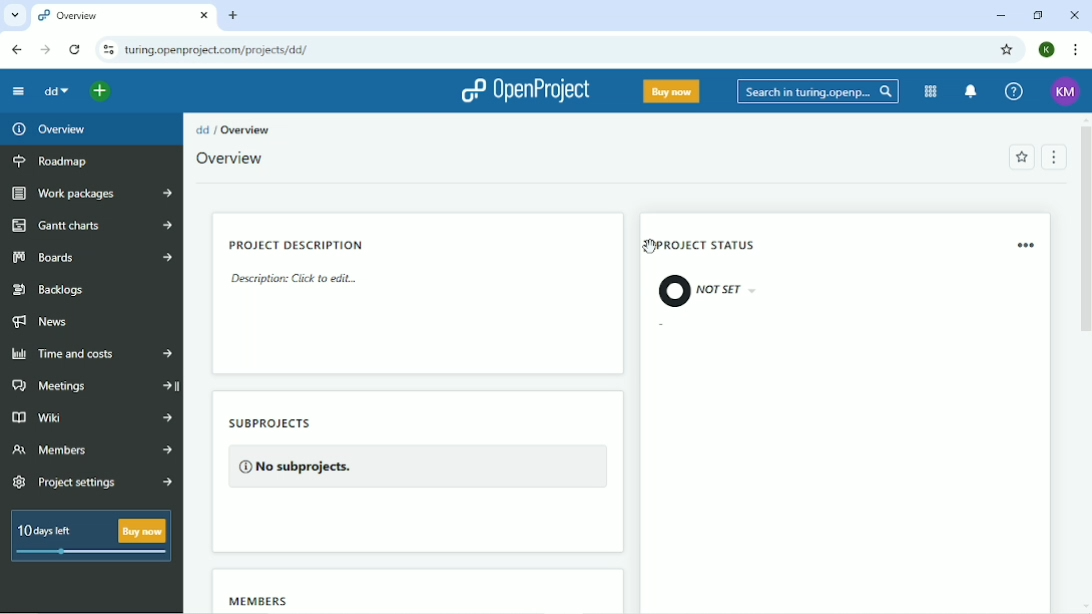 This screenshot has height=614, width=1092. What do you see at coordinates (76, 50) in the screenshot?
I see `Reload this page` at bounding box center [76, 50].